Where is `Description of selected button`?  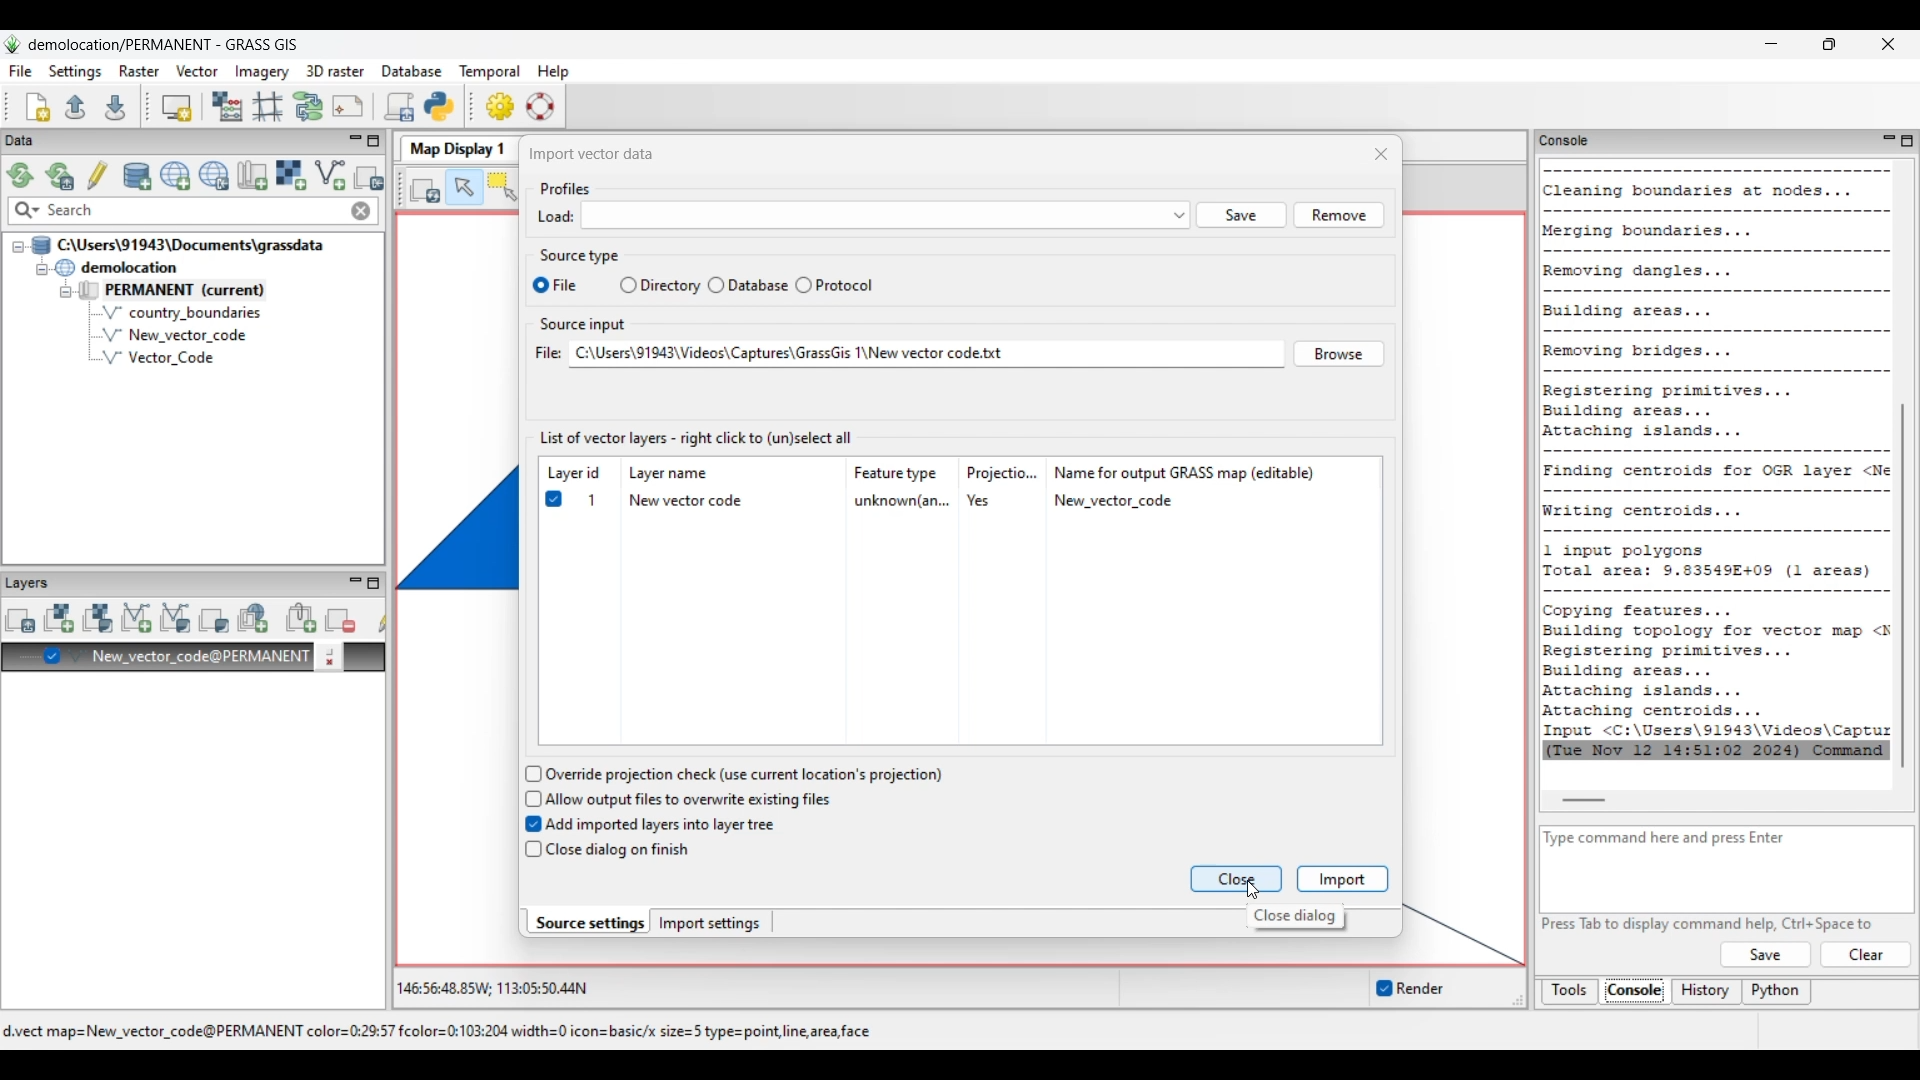
Description of selected button is located at coordinates (1294, 917).